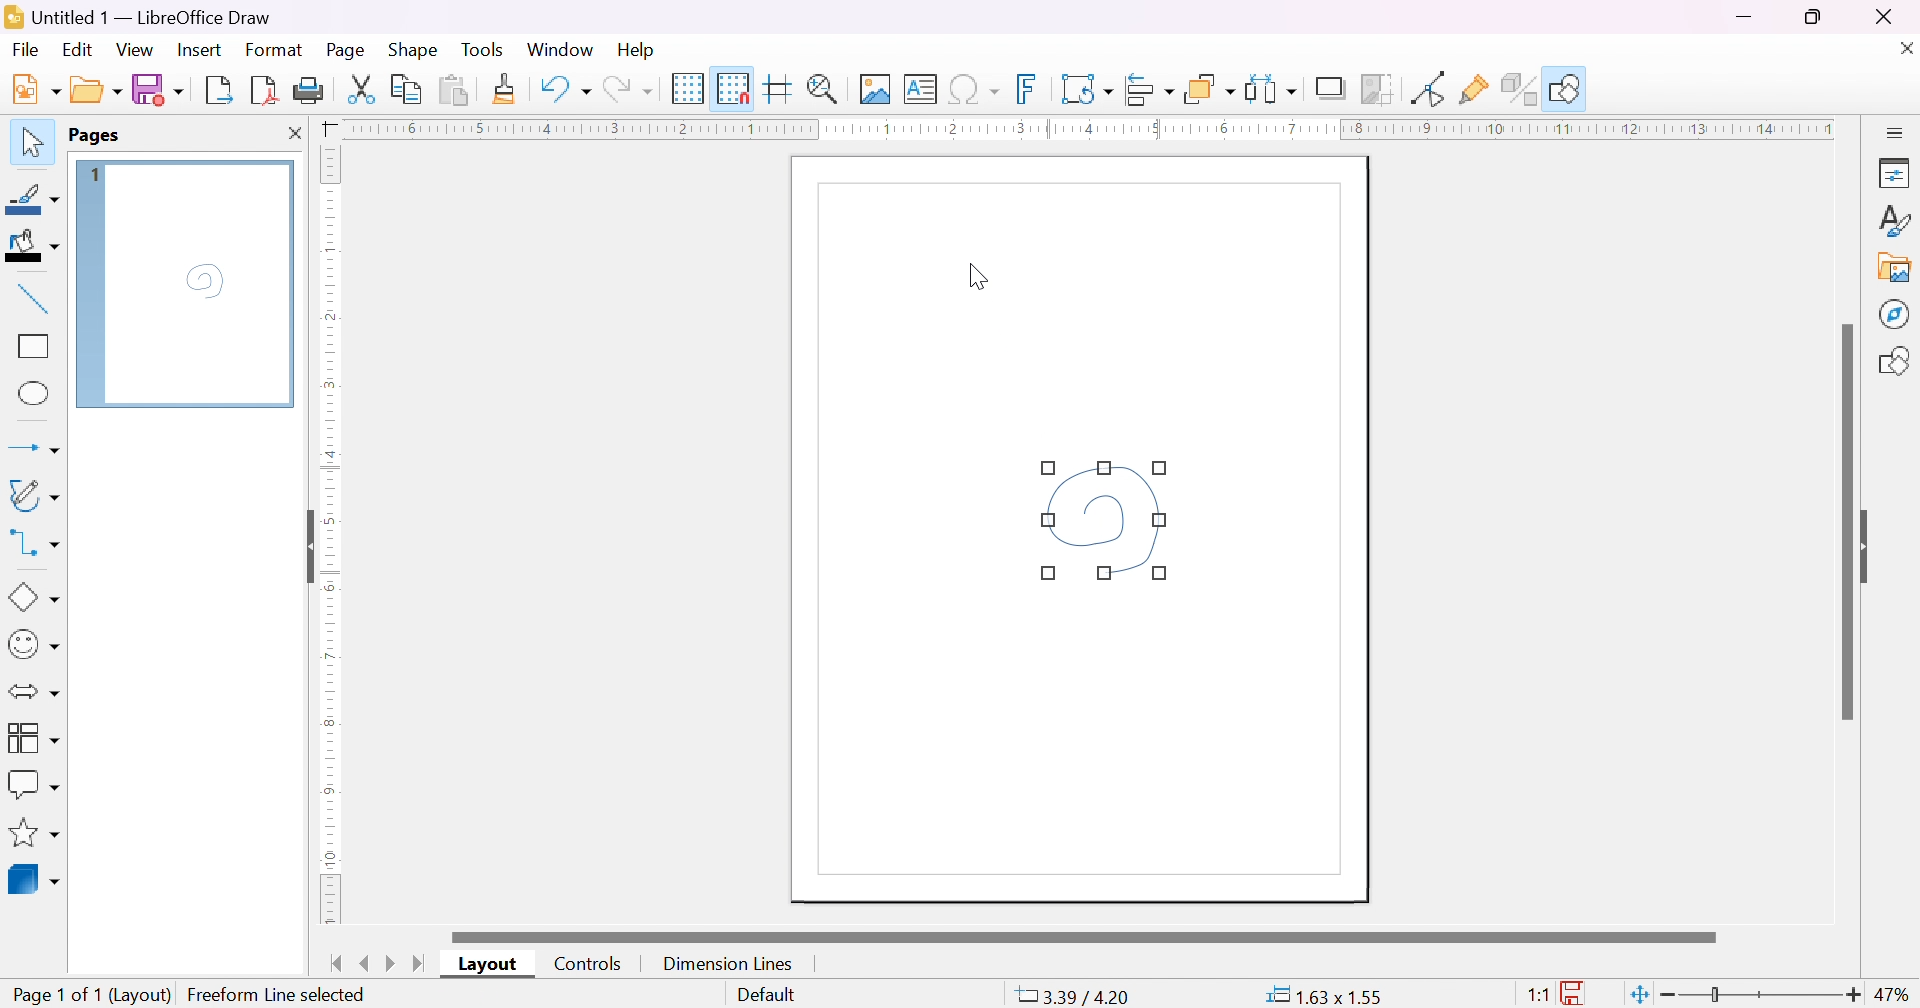  What do you see at coordinates (183, 284) in the screenshot?
I see `page 1` at bounding box center [183, 284].